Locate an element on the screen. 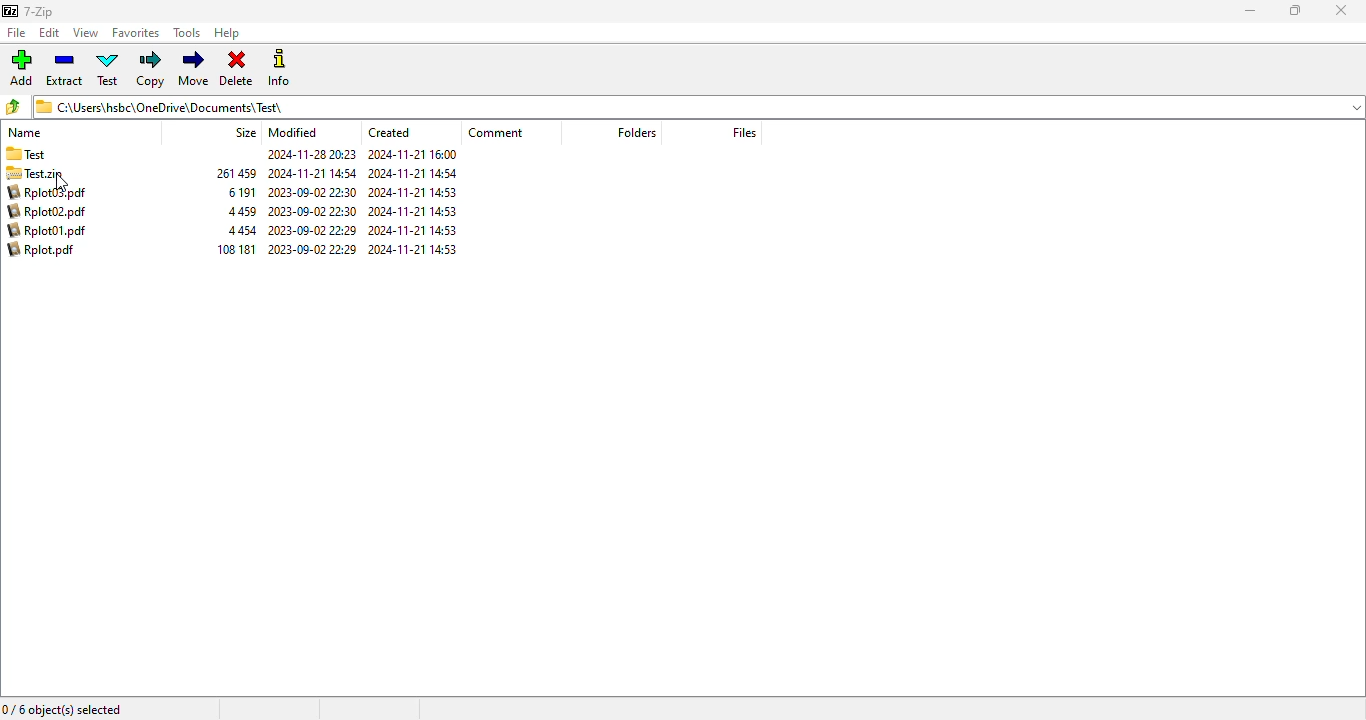 This screenshot has width=1366, height=720. Rplot01.pdf 4454 2023-00-02 22:29 2024-11-21 14:53 is located at coordinates (53, 229).